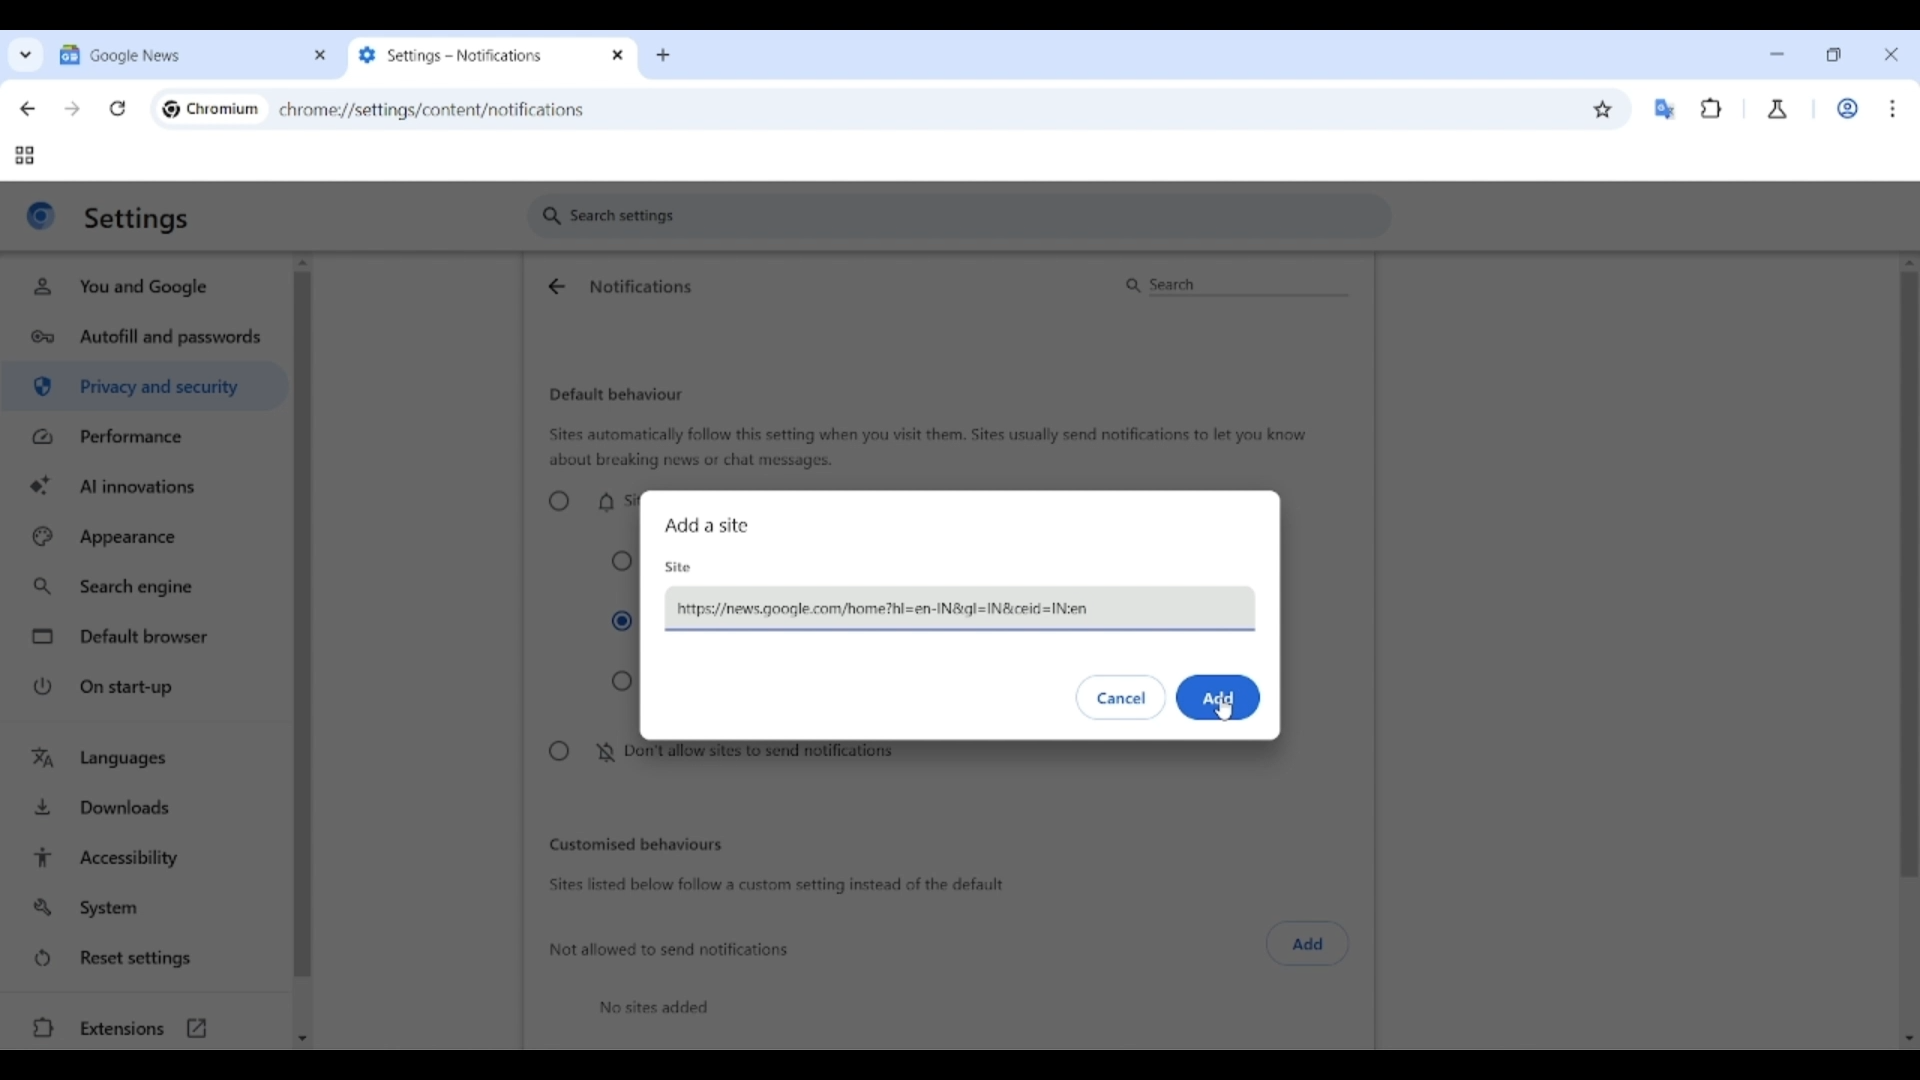  I want to click on System, so click(144, 908).